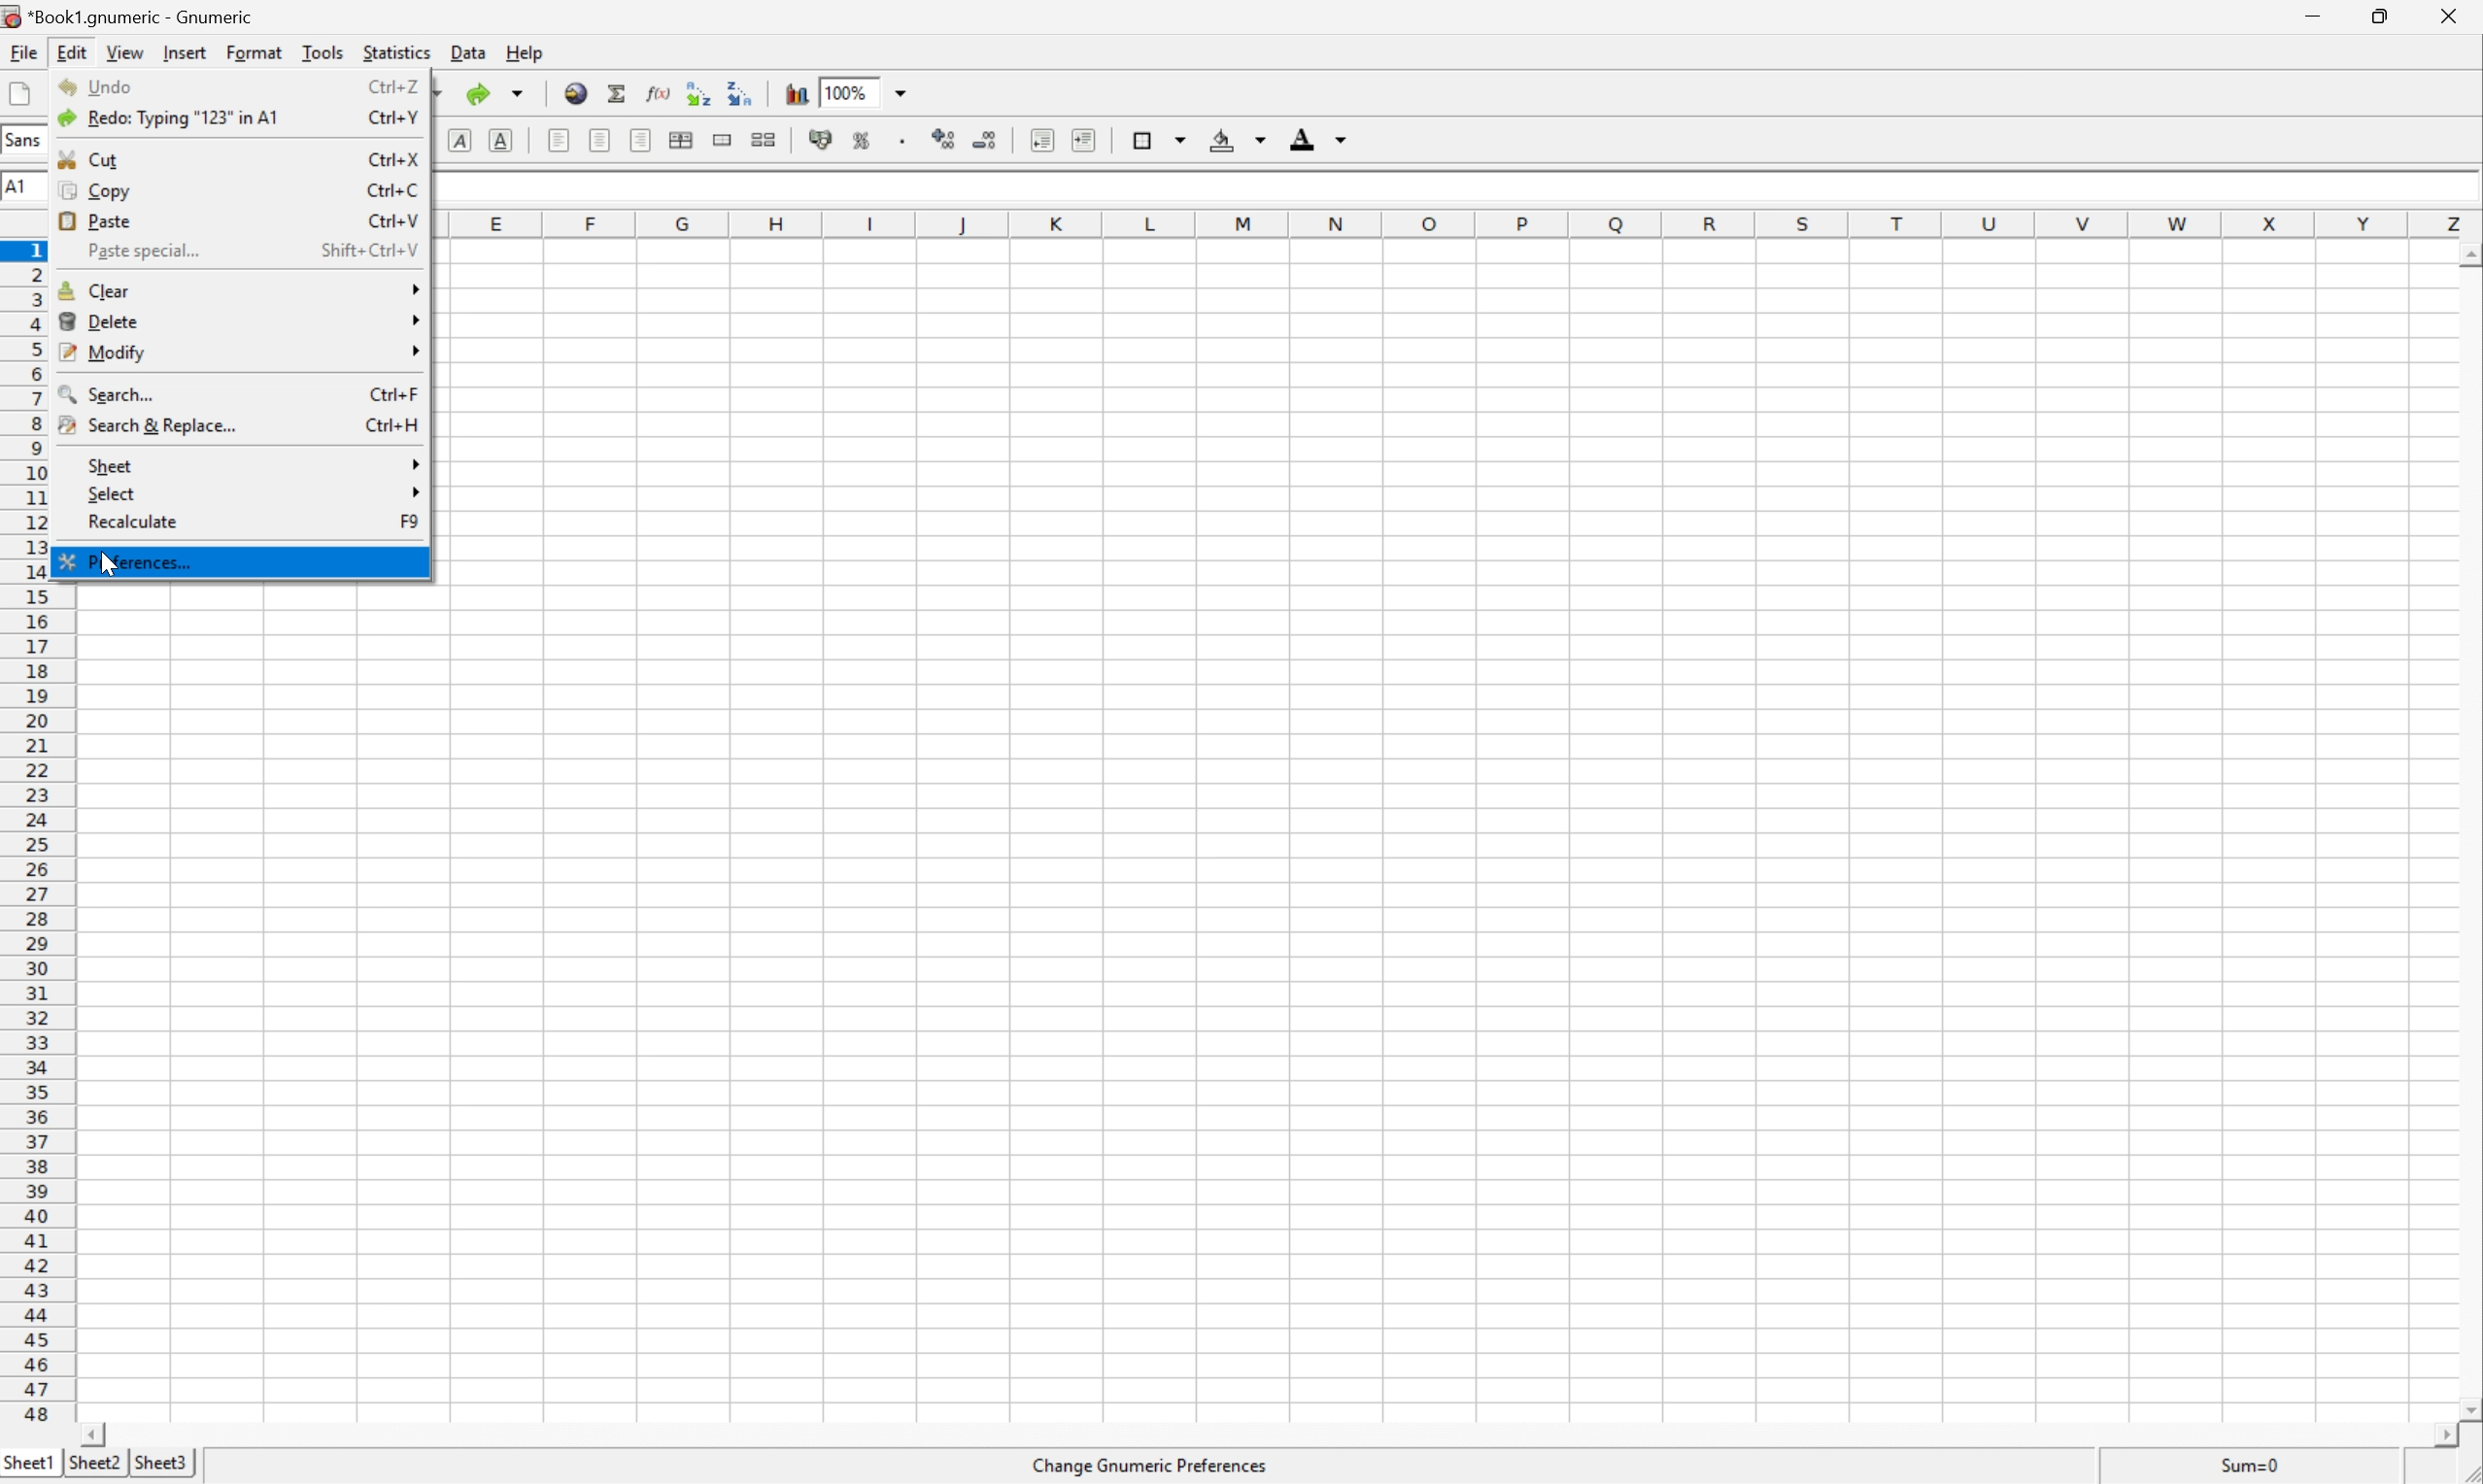 Image resolution: width=2483 pixels, height=1484 pixels. I want to click on decrease numbers of decimals displayed, so click(990, 138).